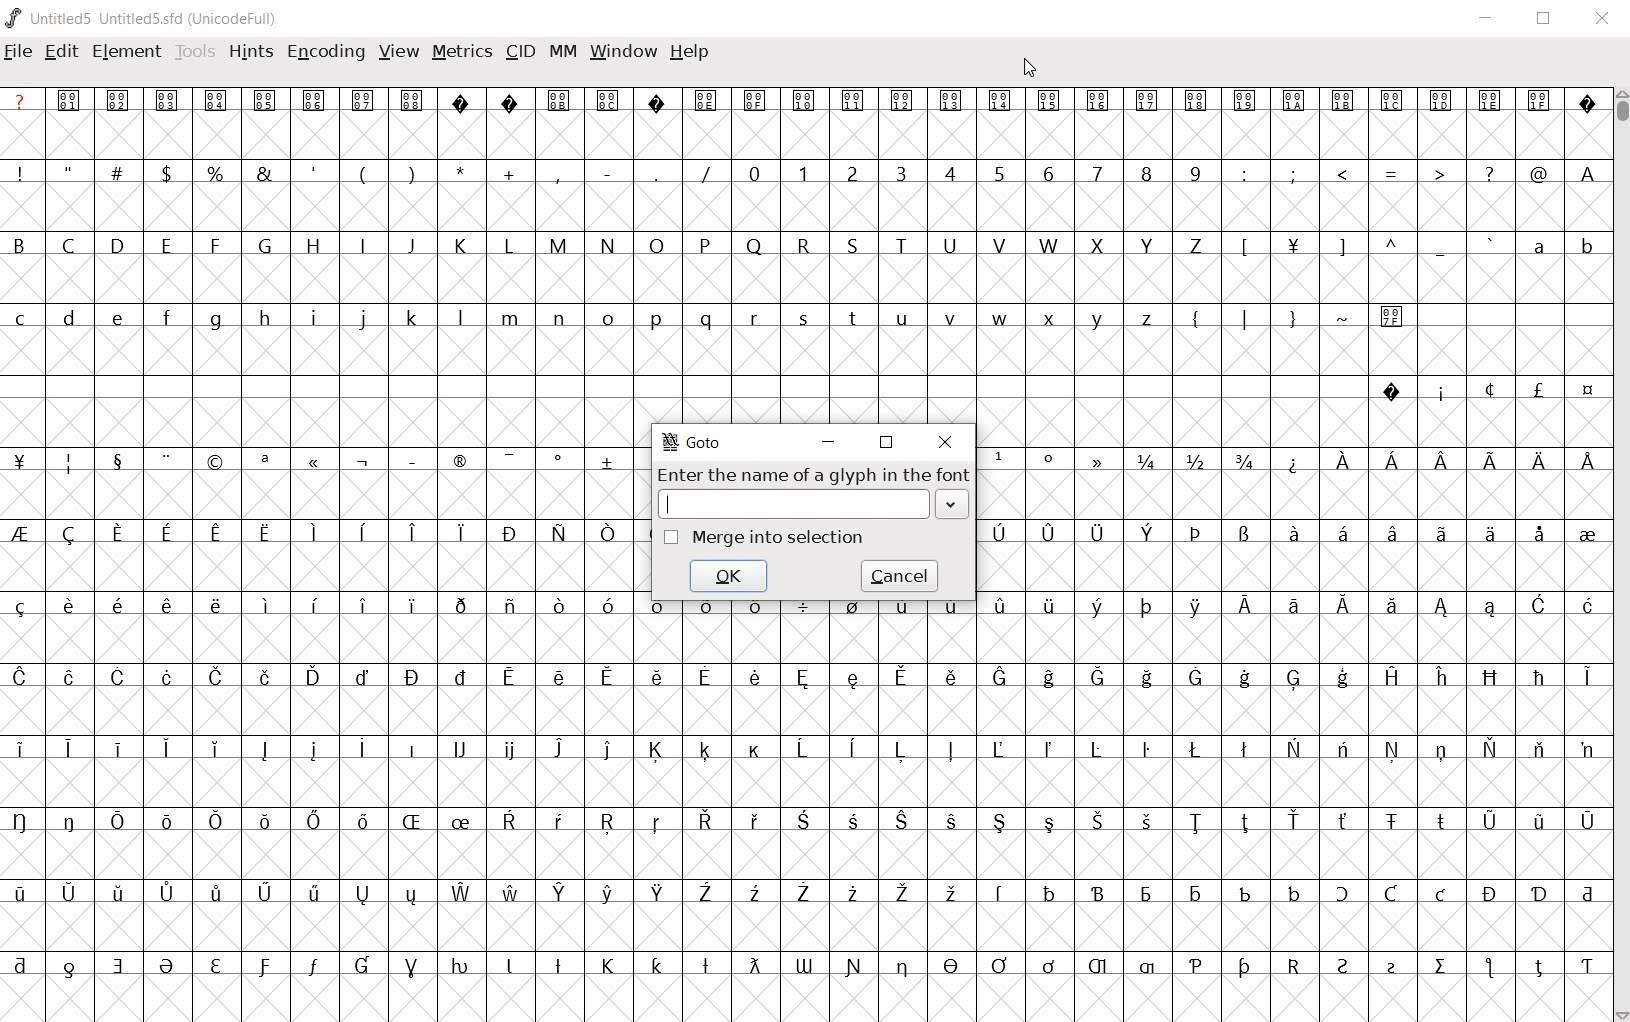 This screenshot has width=1630, height=1022. Describe the element at coordinates (71, 965) in the screenshot. I see `Symbol` at that location.